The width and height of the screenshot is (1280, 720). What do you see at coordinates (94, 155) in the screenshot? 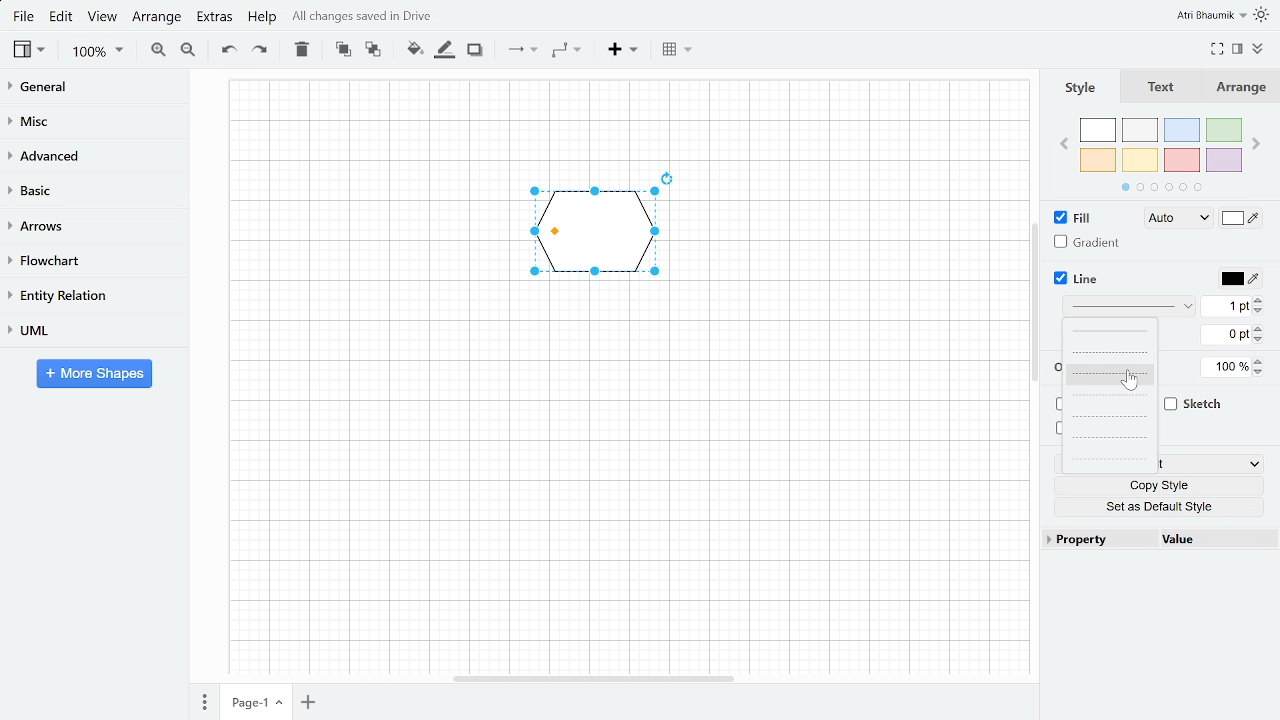
I see `advanced Advanced` at bounding box center [94, 155].